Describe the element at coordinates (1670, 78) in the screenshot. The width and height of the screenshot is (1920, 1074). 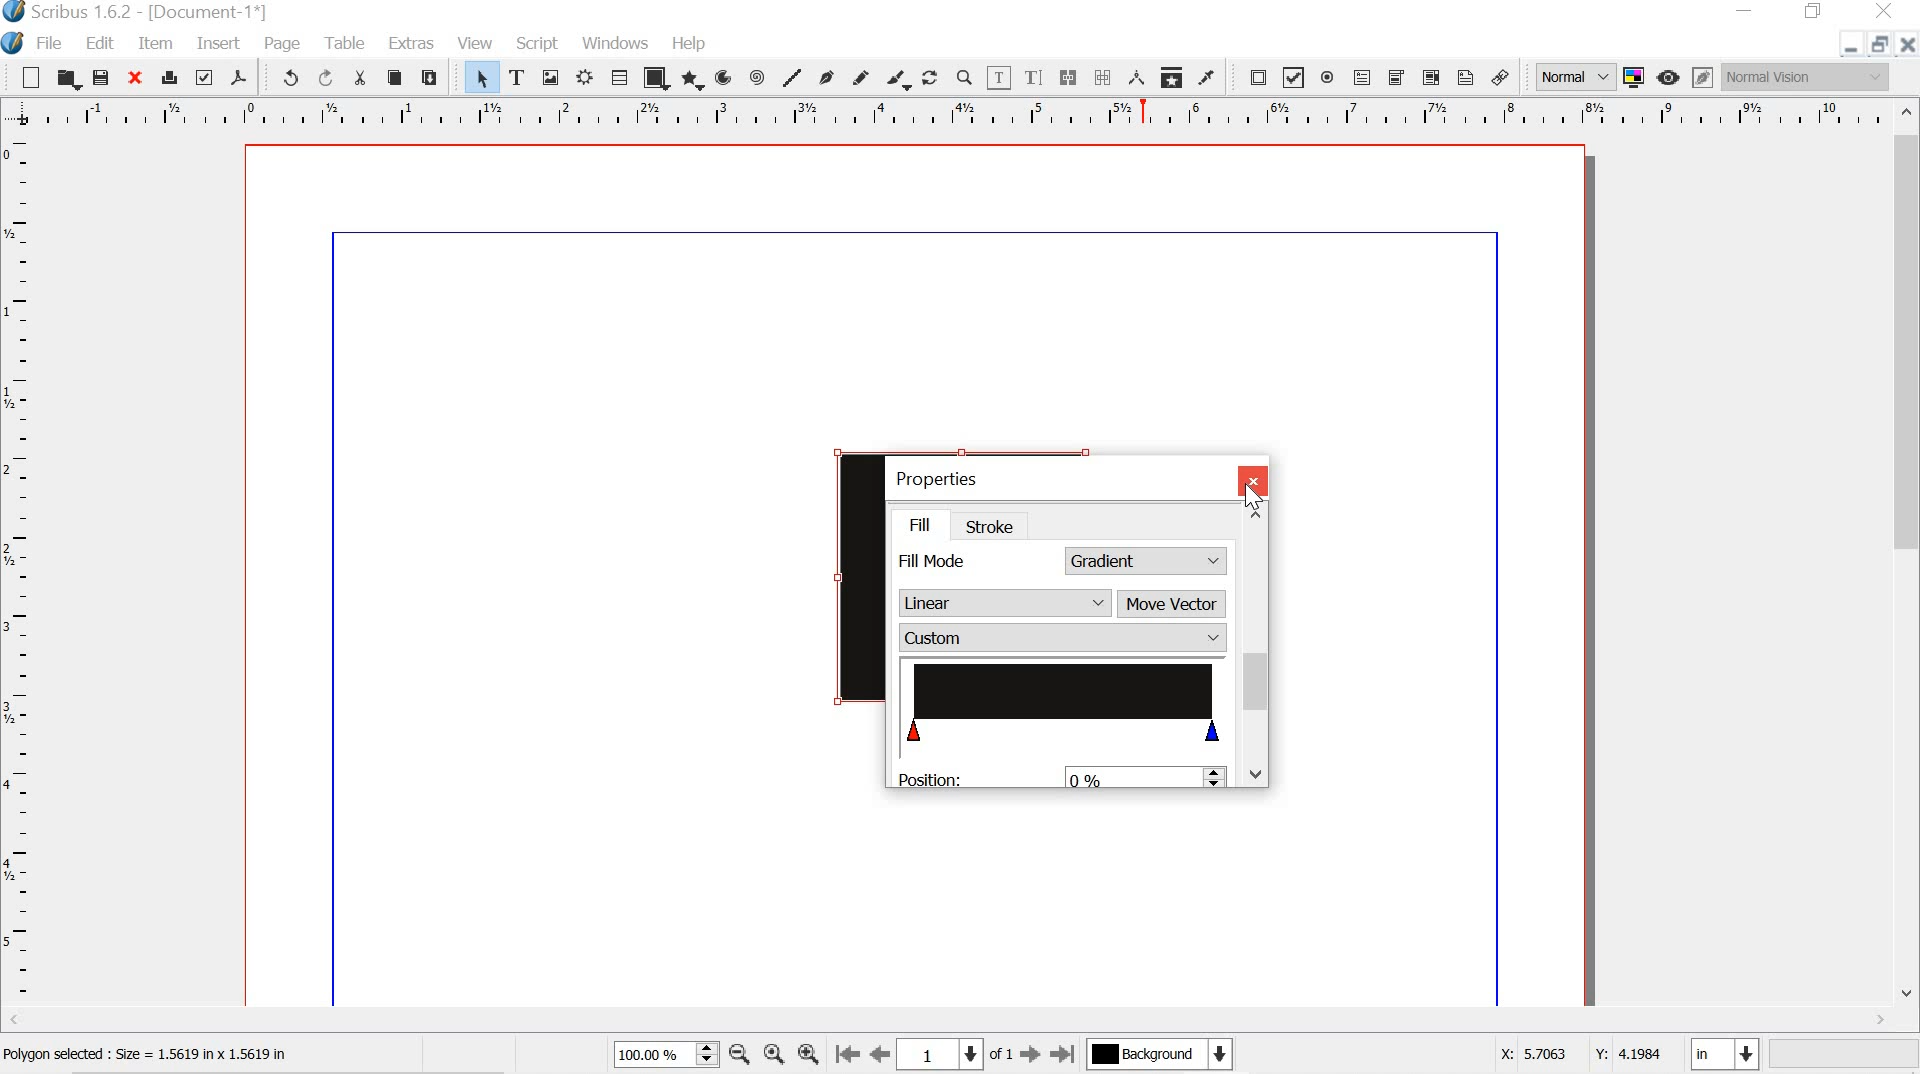
I see `preview mode` at that location.